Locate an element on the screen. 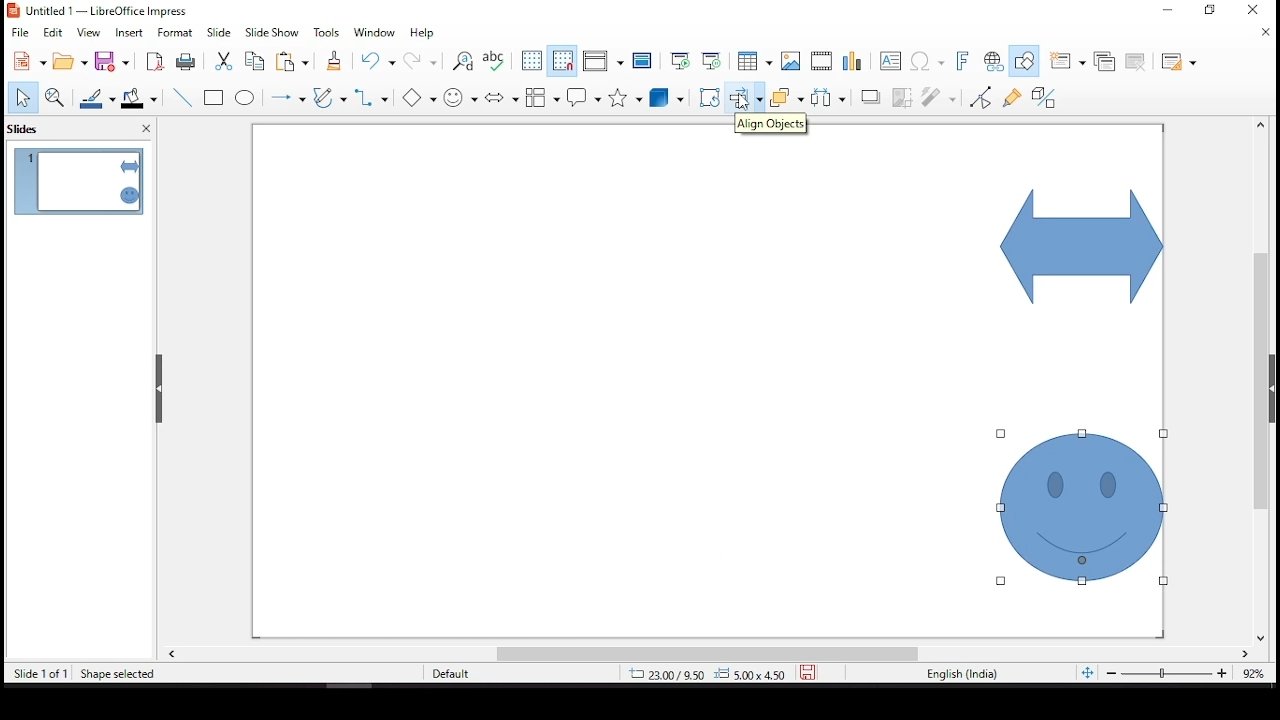 Image resolution: width=1280 pixels, height=720 pixels. format is located at coordinates (178, 33).